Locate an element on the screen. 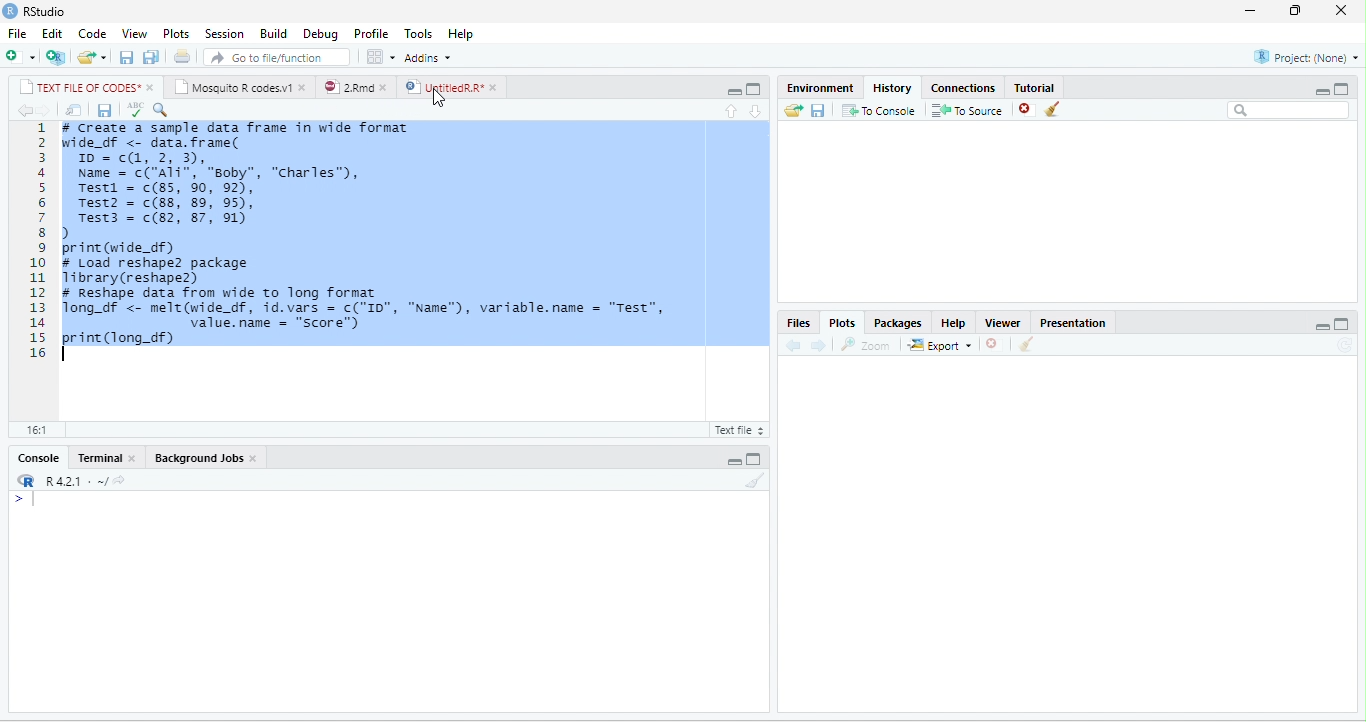  UntitledR.R is located at coordinates (443, 87).